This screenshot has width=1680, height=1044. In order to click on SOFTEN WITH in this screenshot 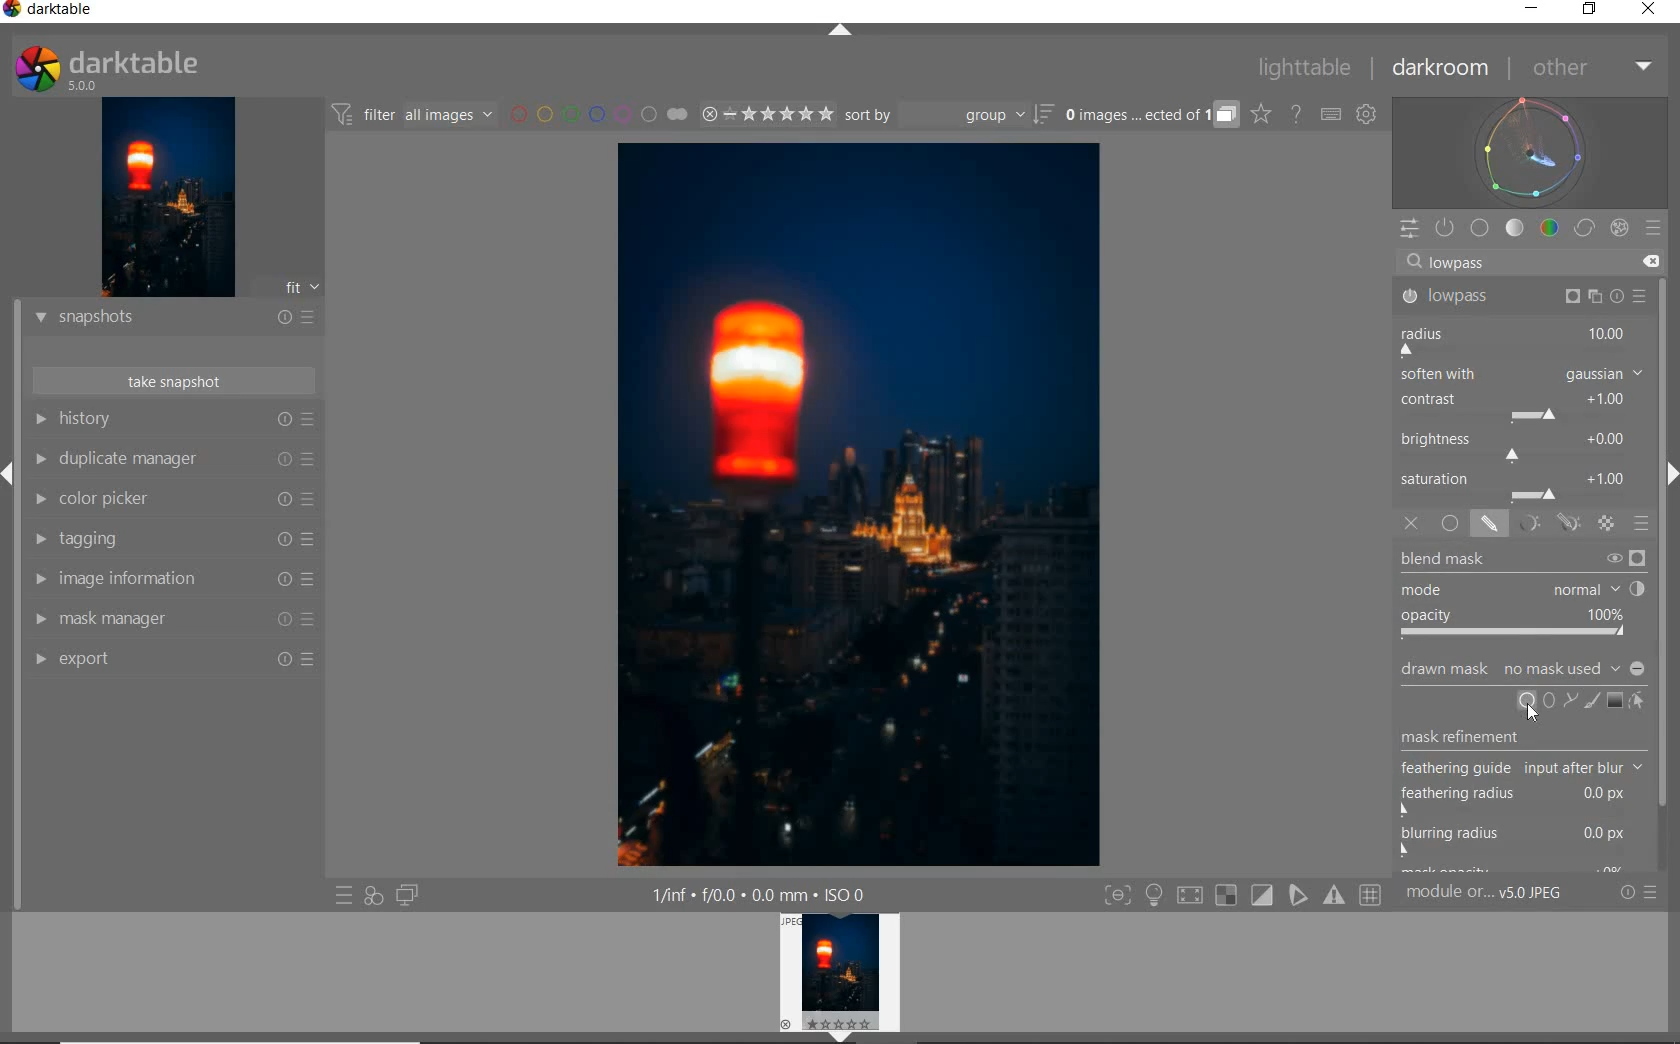, I will do `click(1522, 375)`.